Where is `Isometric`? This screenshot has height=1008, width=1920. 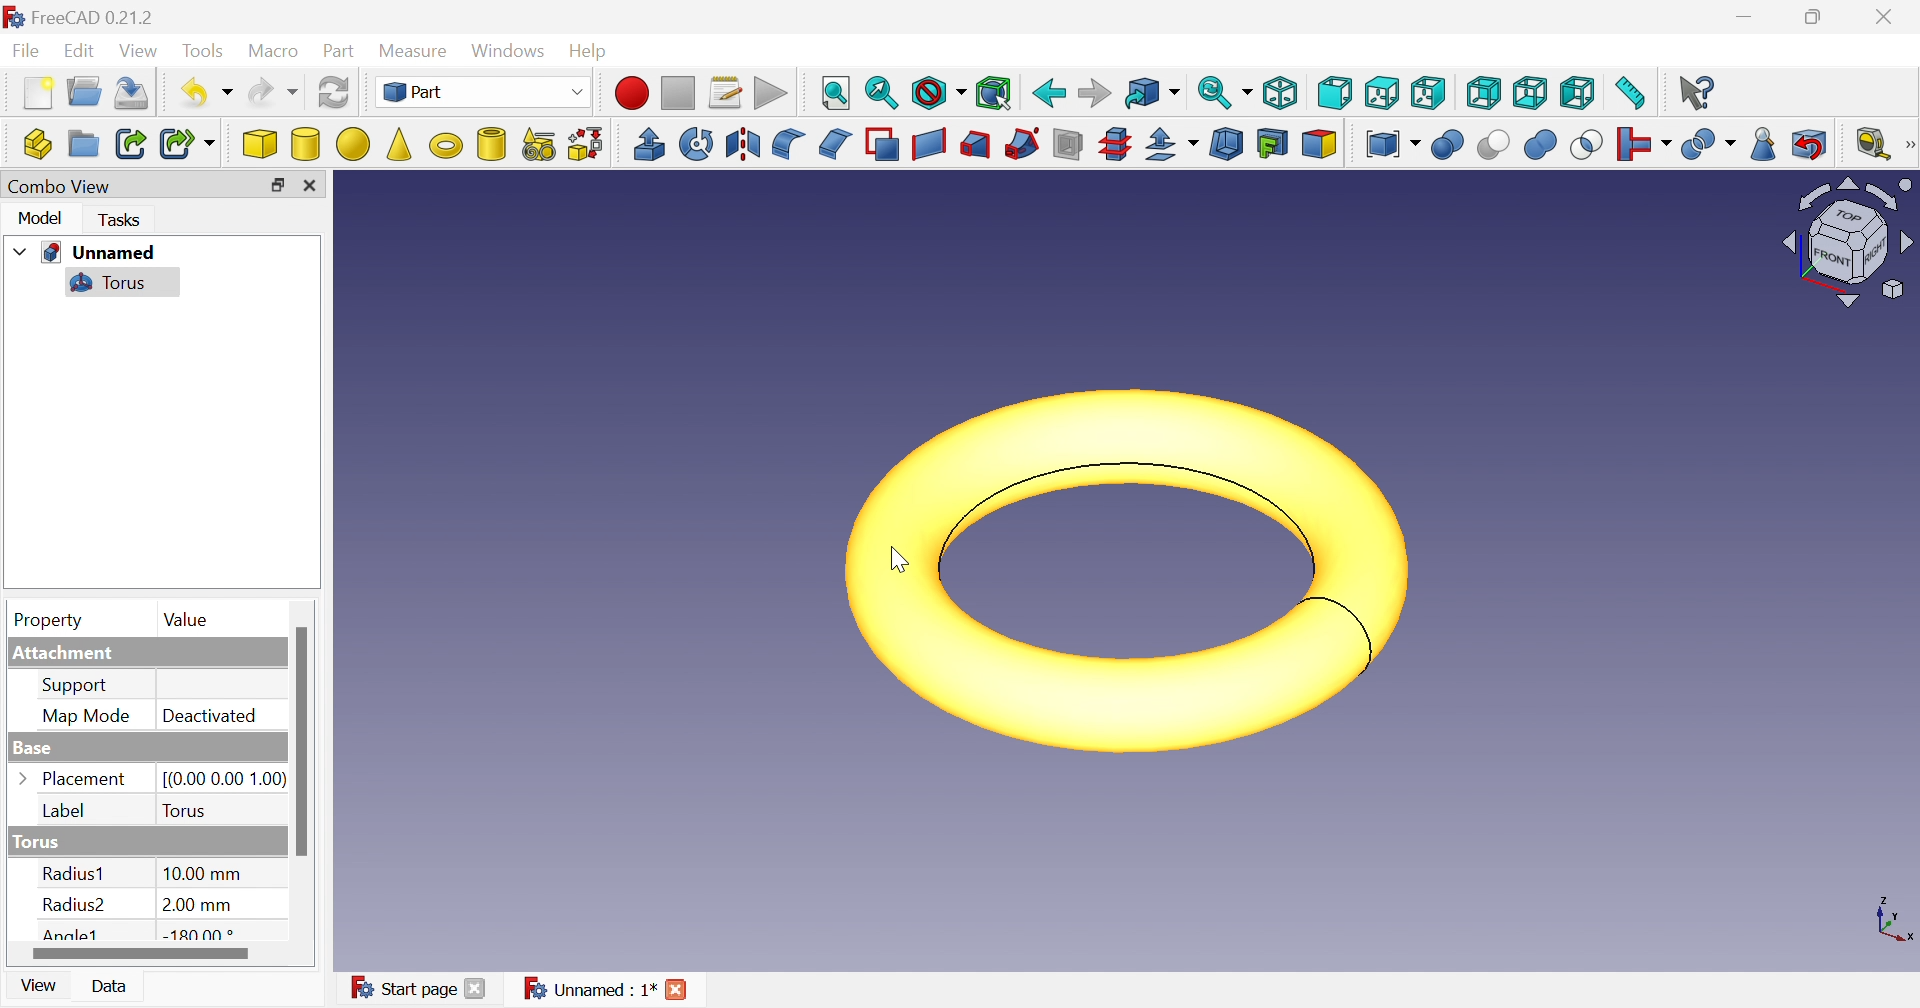
Isometric is located at coordinates (1283, 96).